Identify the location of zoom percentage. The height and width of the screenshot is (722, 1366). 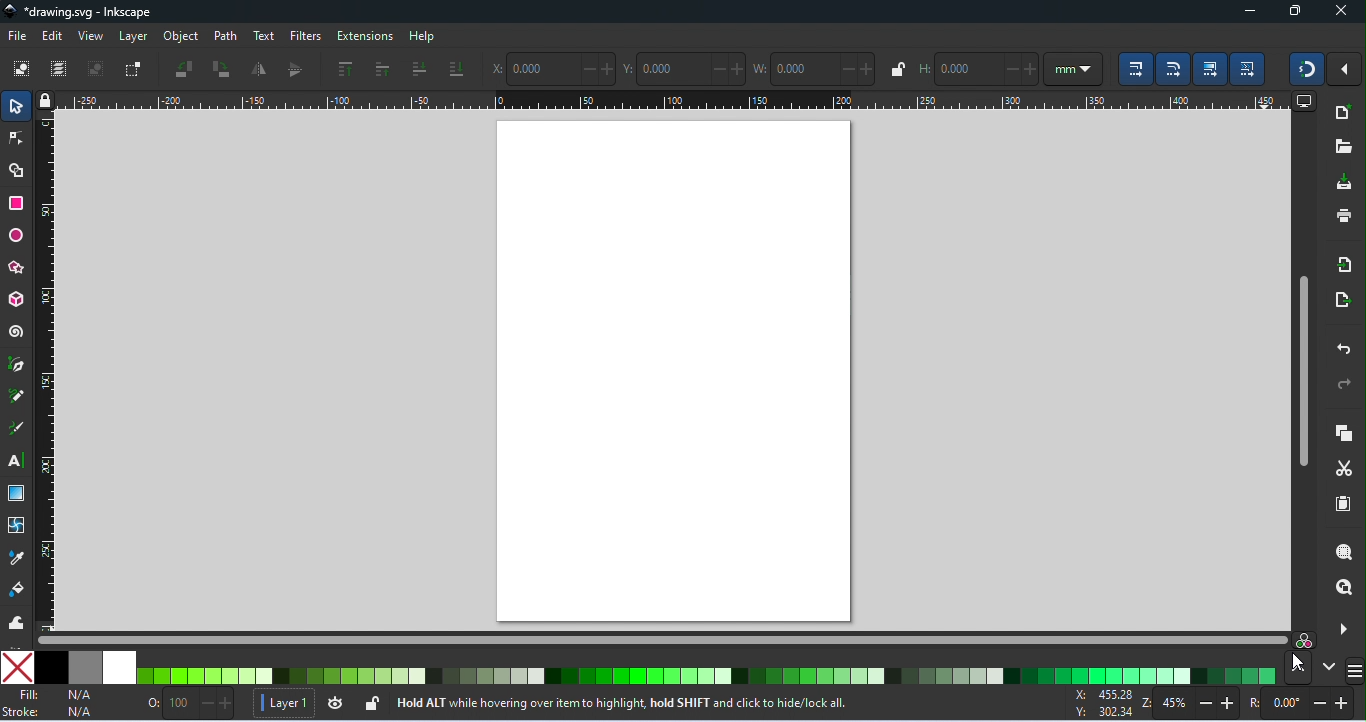
(1191, 703).